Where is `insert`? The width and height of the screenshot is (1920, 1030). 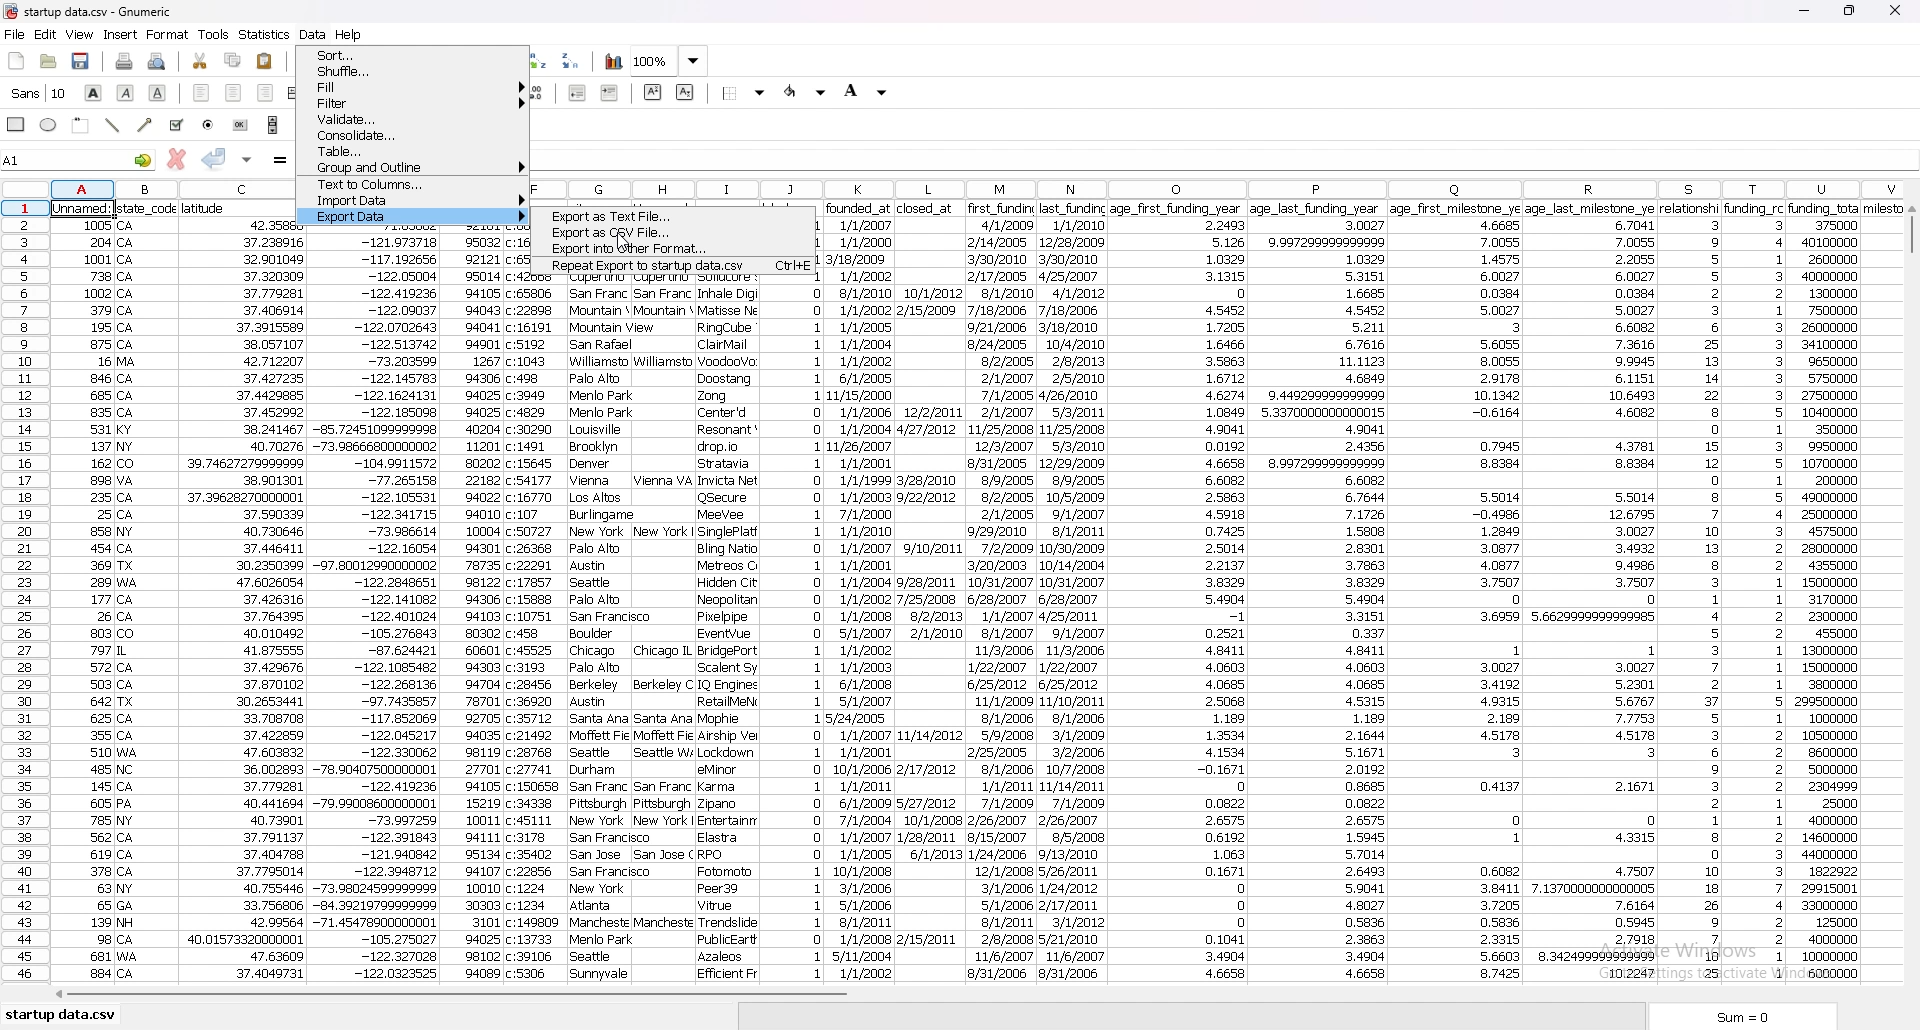 insert is located at coordinates (120, 35).